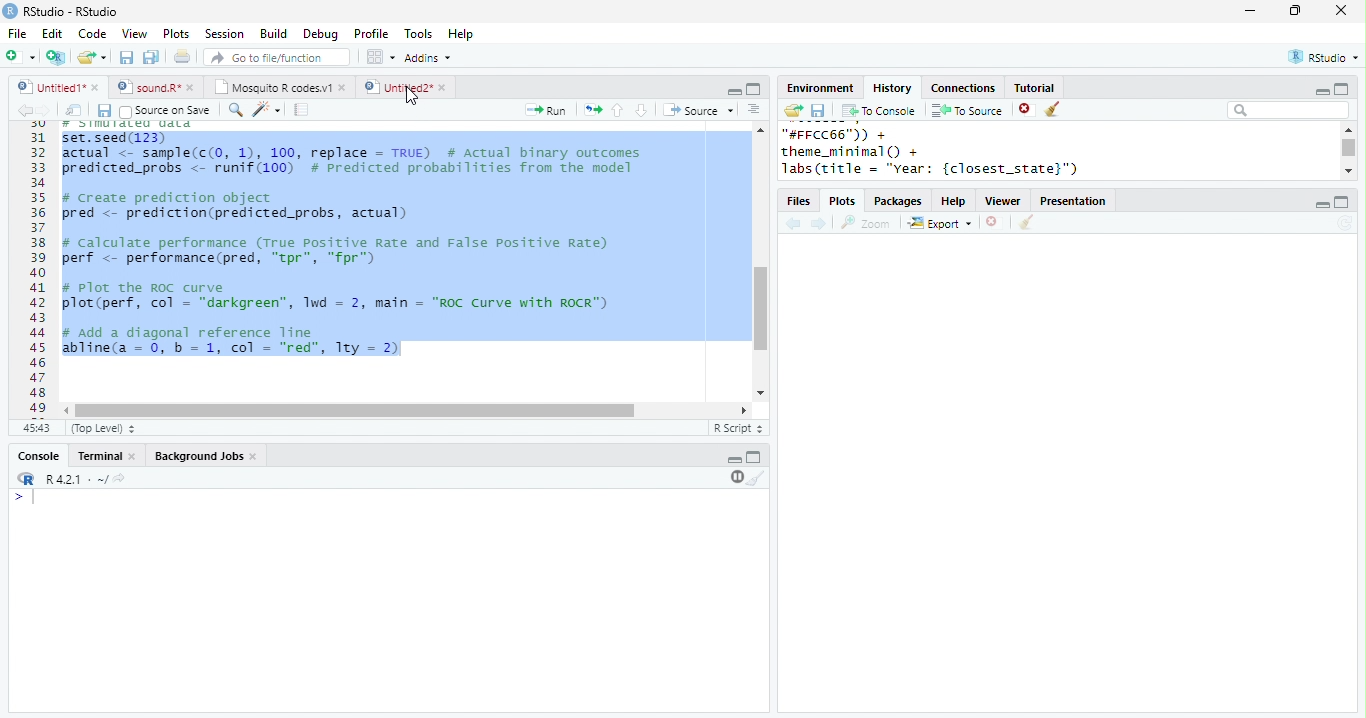 This screenshot has height=718, width=1366. Describe the element at coordinates (753, 89) in the screenshot. I see `maximize` at that location.